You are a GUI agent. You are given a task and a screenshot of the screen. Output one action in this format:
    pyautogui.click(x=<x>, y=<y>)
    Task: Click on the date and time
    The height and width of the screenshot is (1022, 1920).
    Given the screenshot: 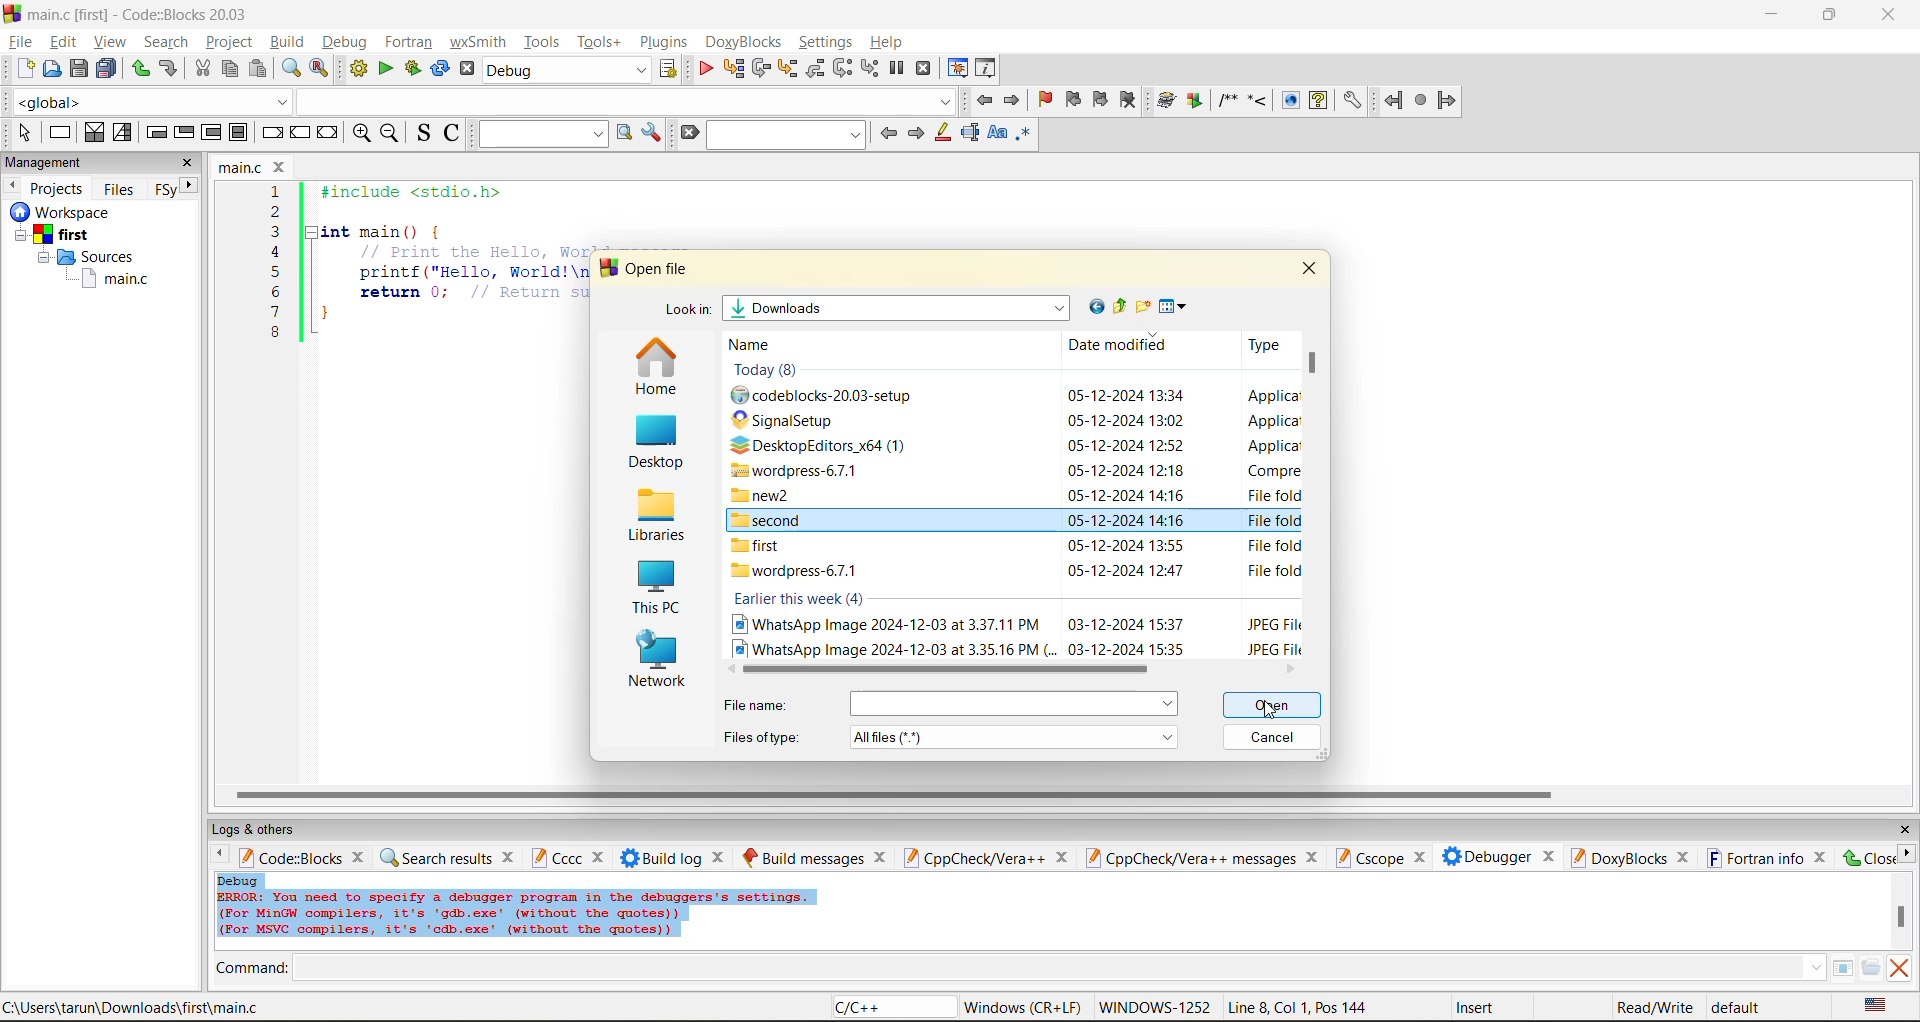 What is the action you would take?
    pyautogui.click(x=1131, y=648)
    